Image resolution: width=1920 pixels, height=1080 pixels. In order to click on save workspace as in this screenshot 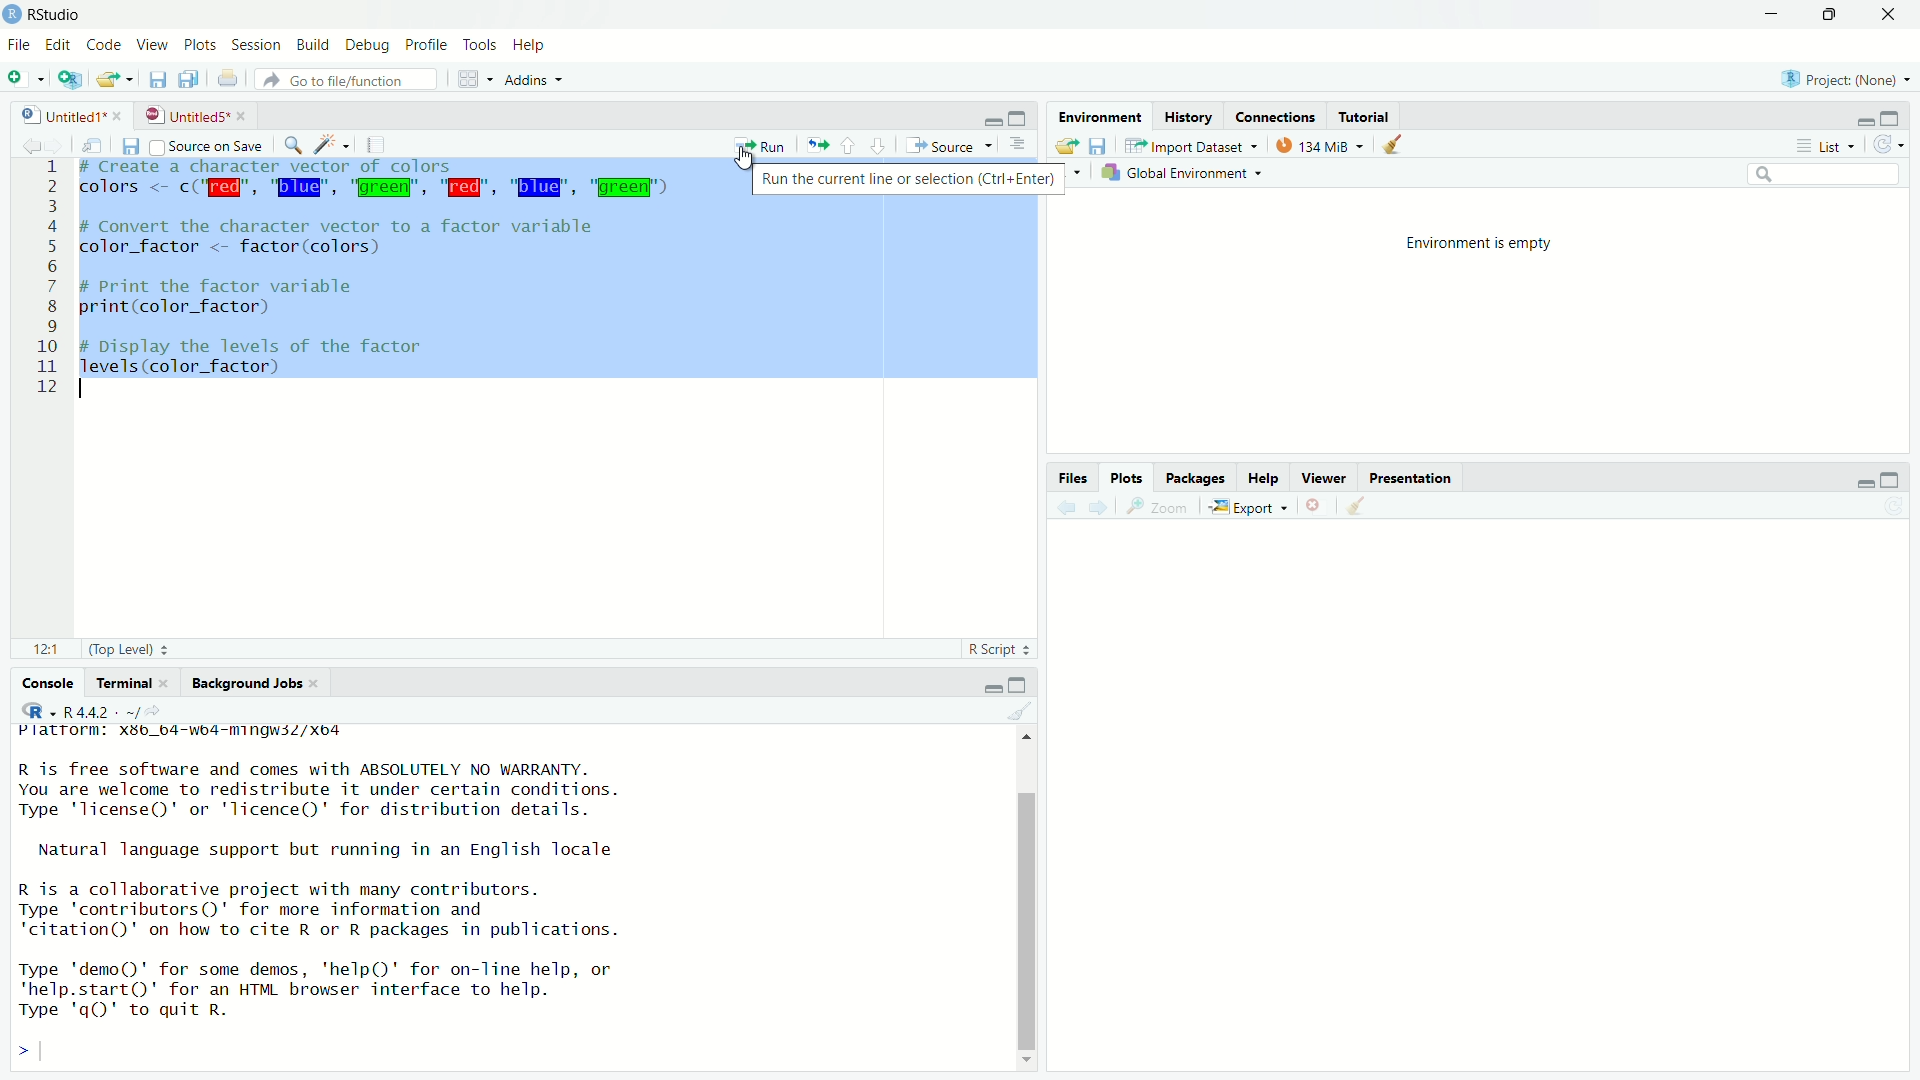, I will do `click(1104, 146)`.